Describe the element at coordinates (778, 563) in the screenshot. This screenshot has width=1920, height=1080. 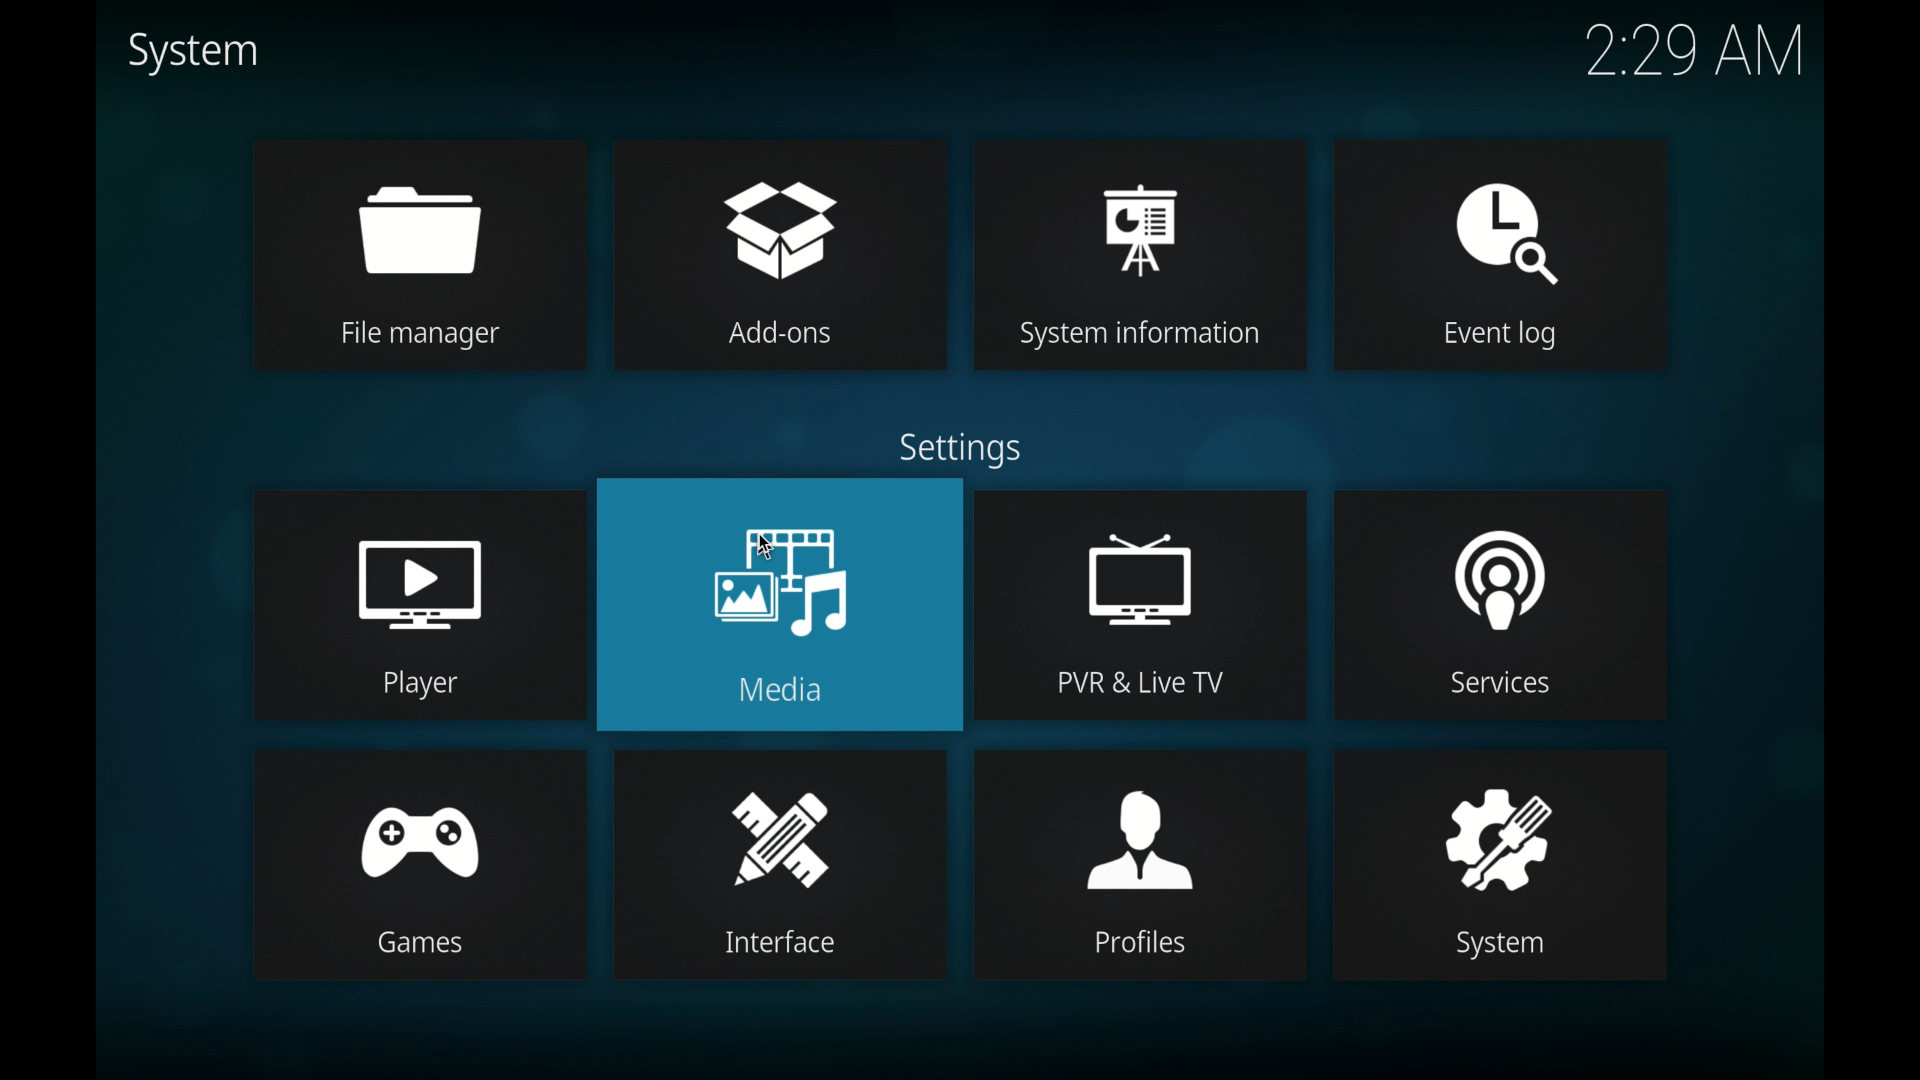
I see `media` at that location.